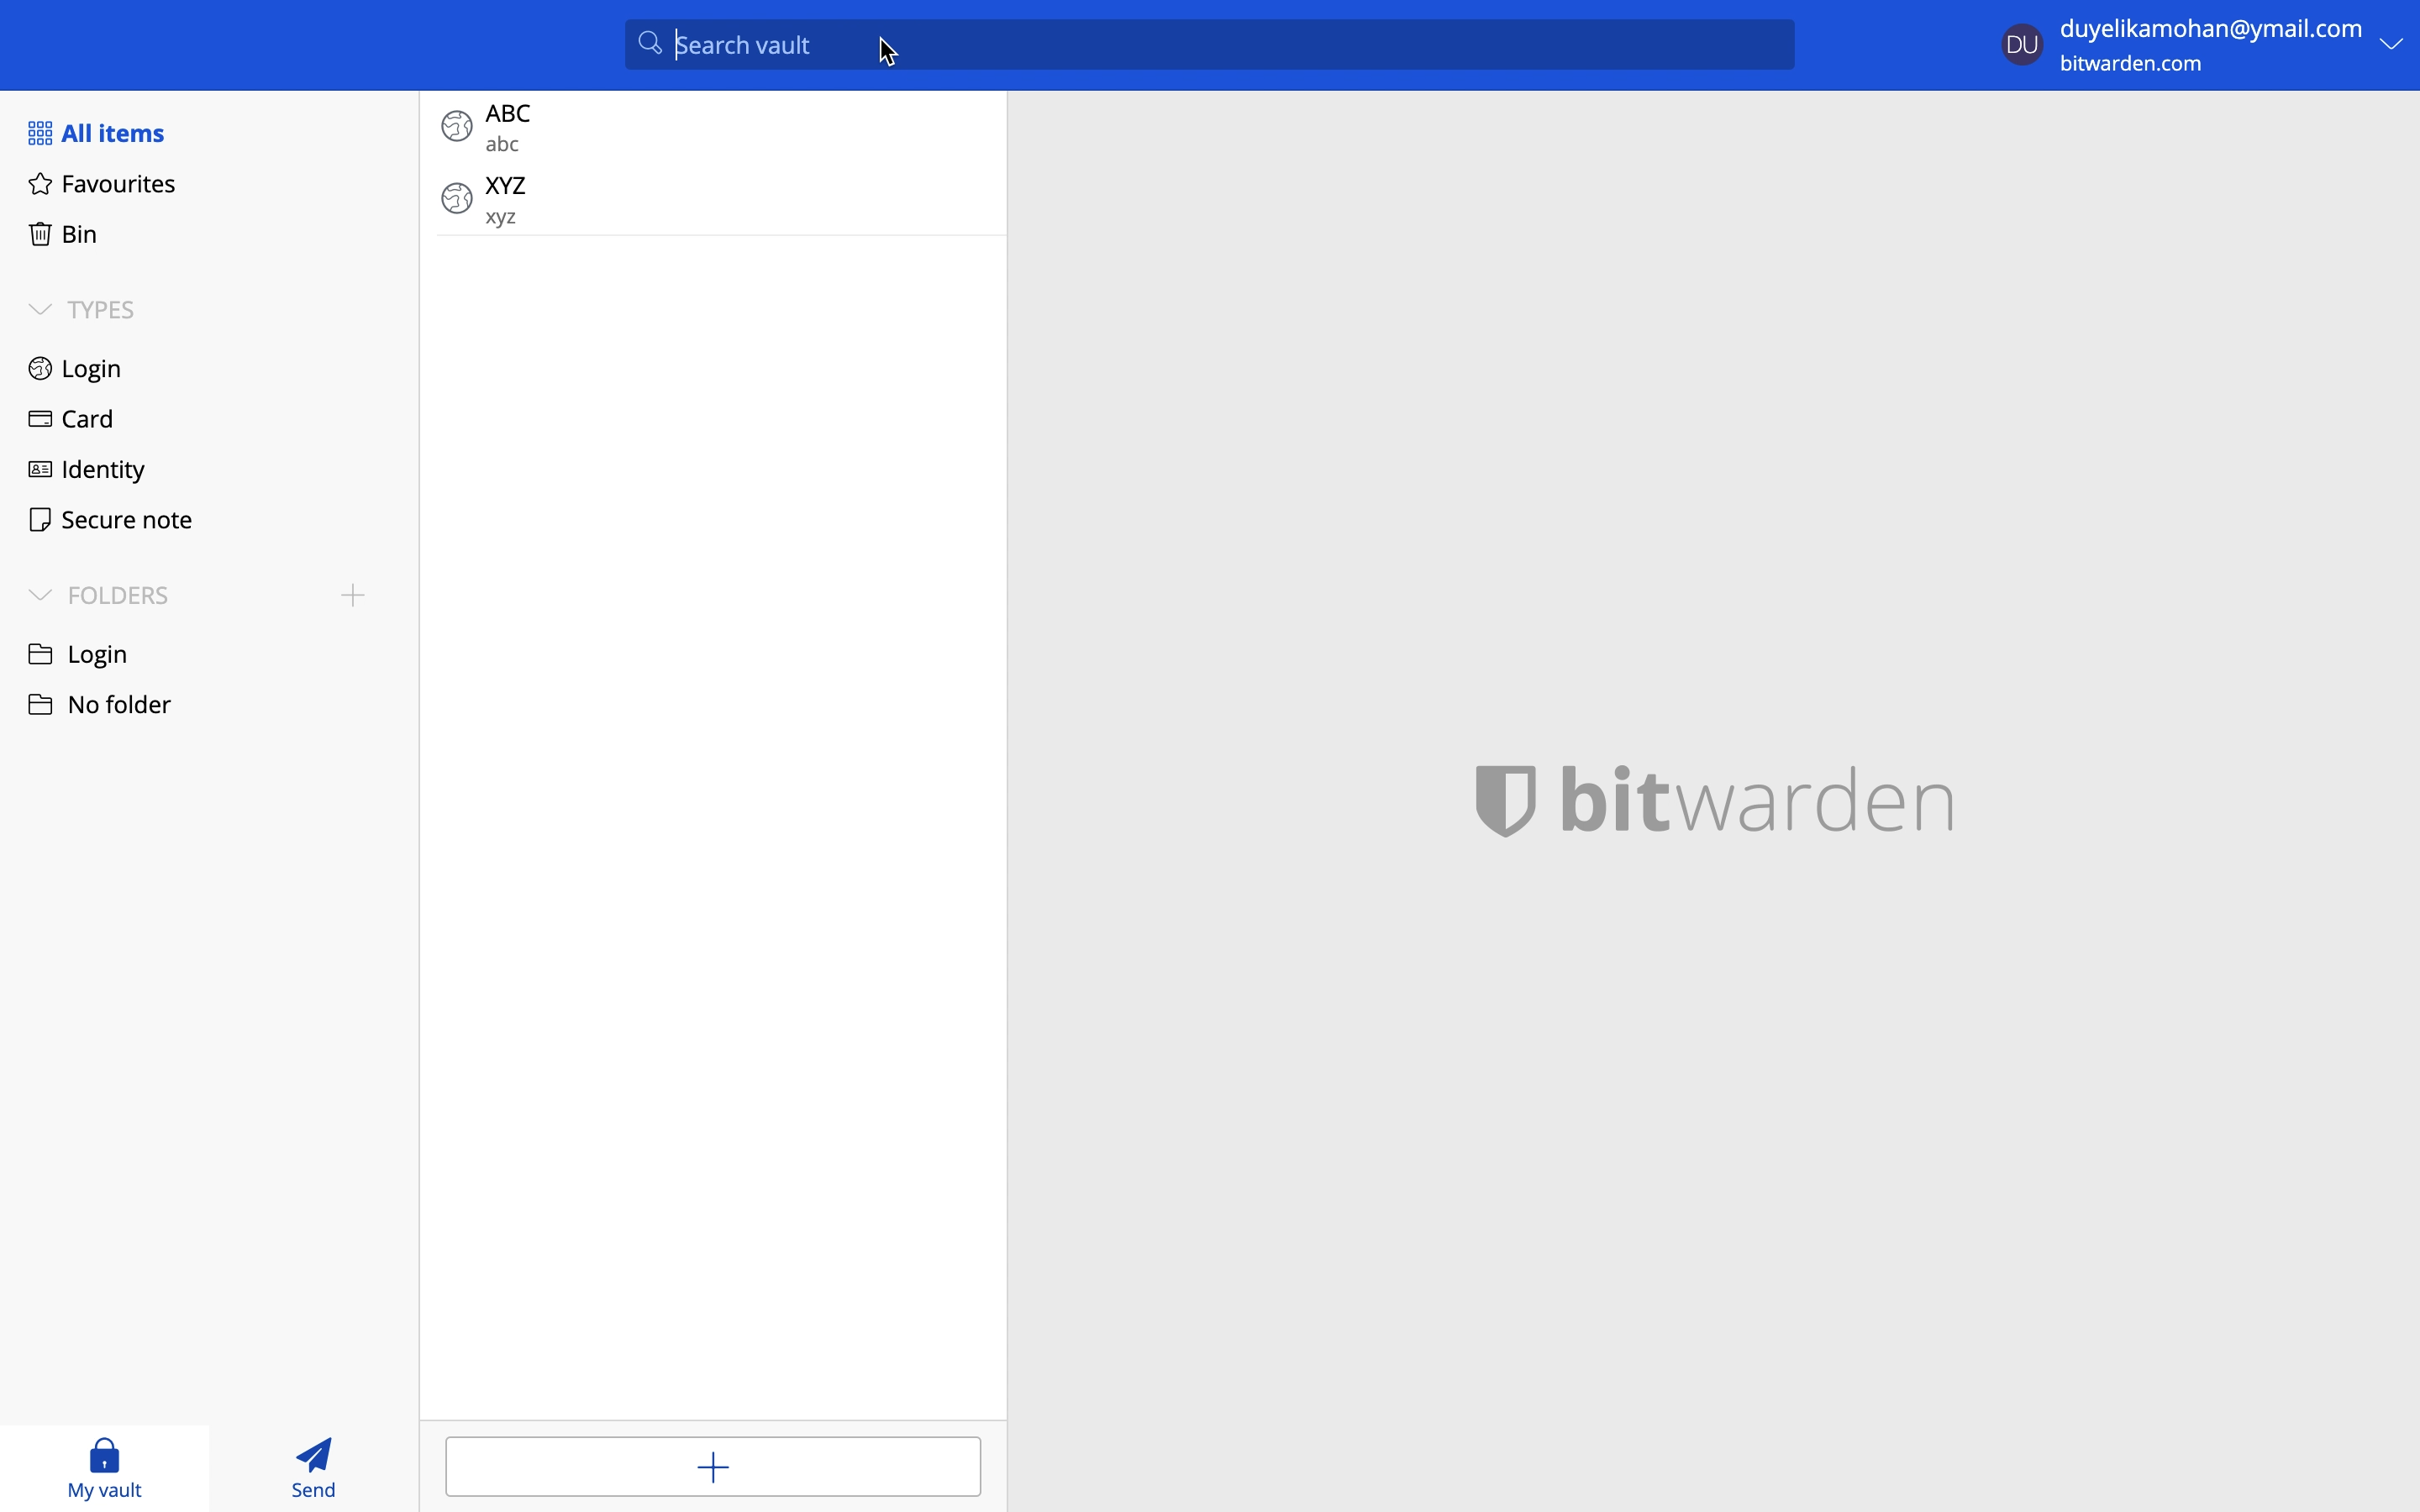  I want to click on favourites, so click(104, 186).